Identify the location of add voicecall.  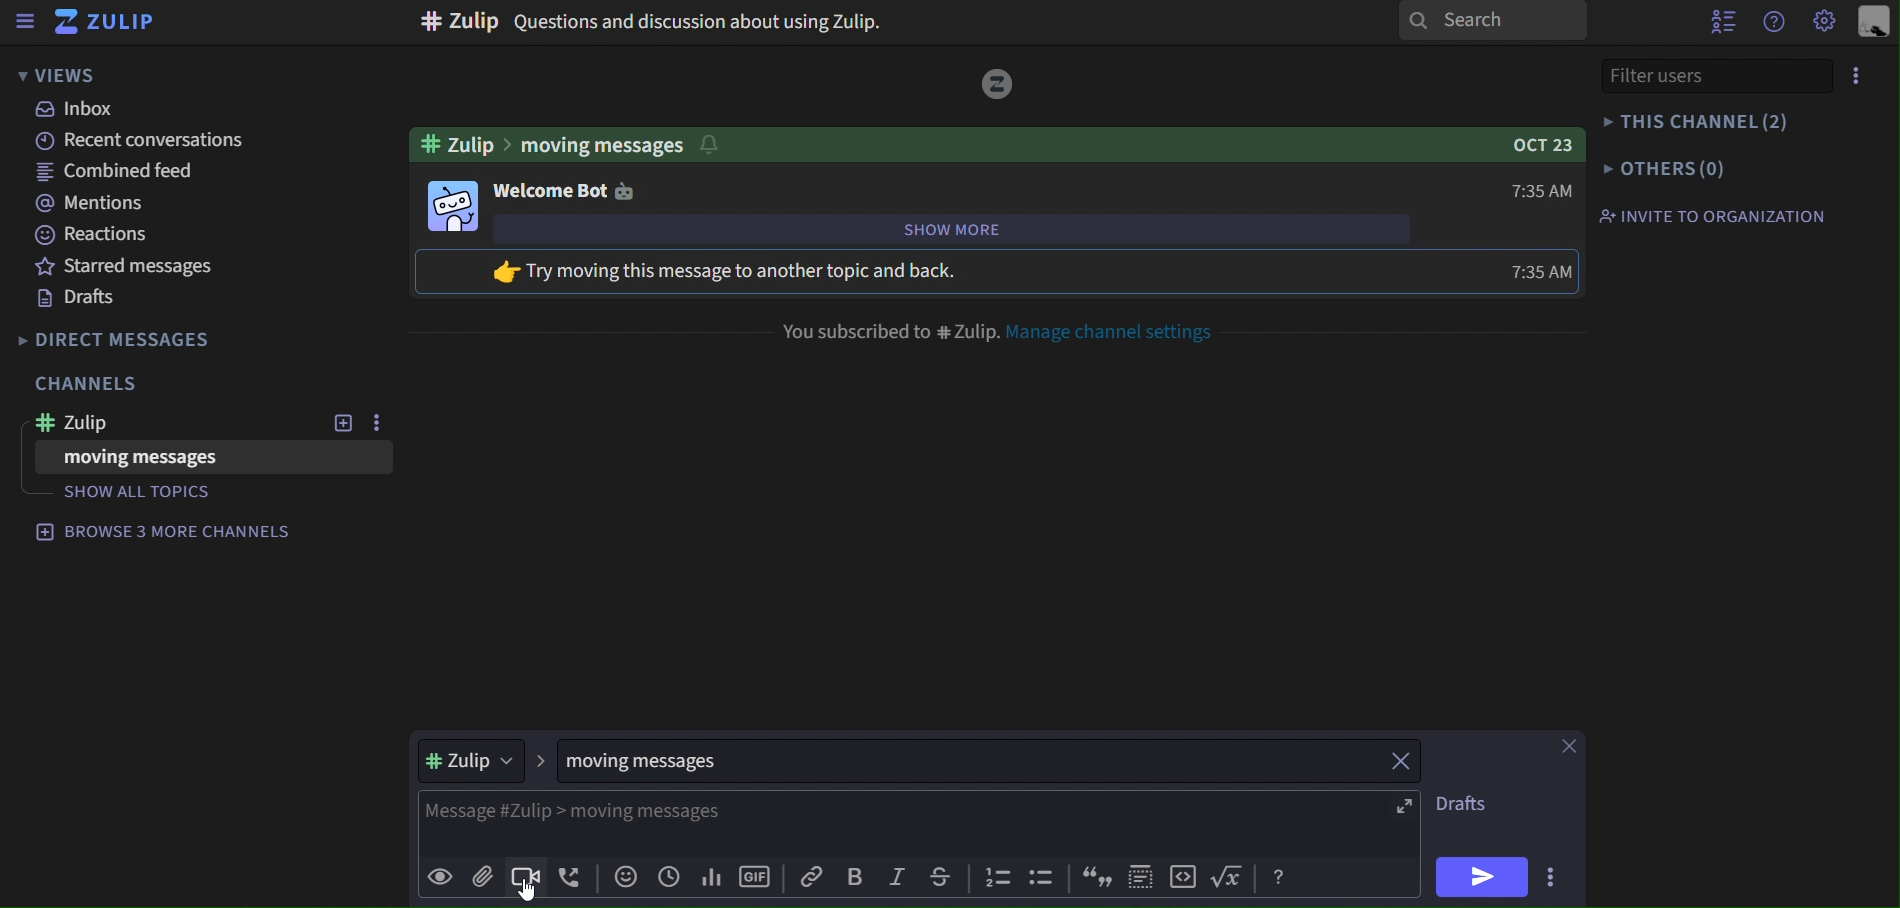
(569, 879).